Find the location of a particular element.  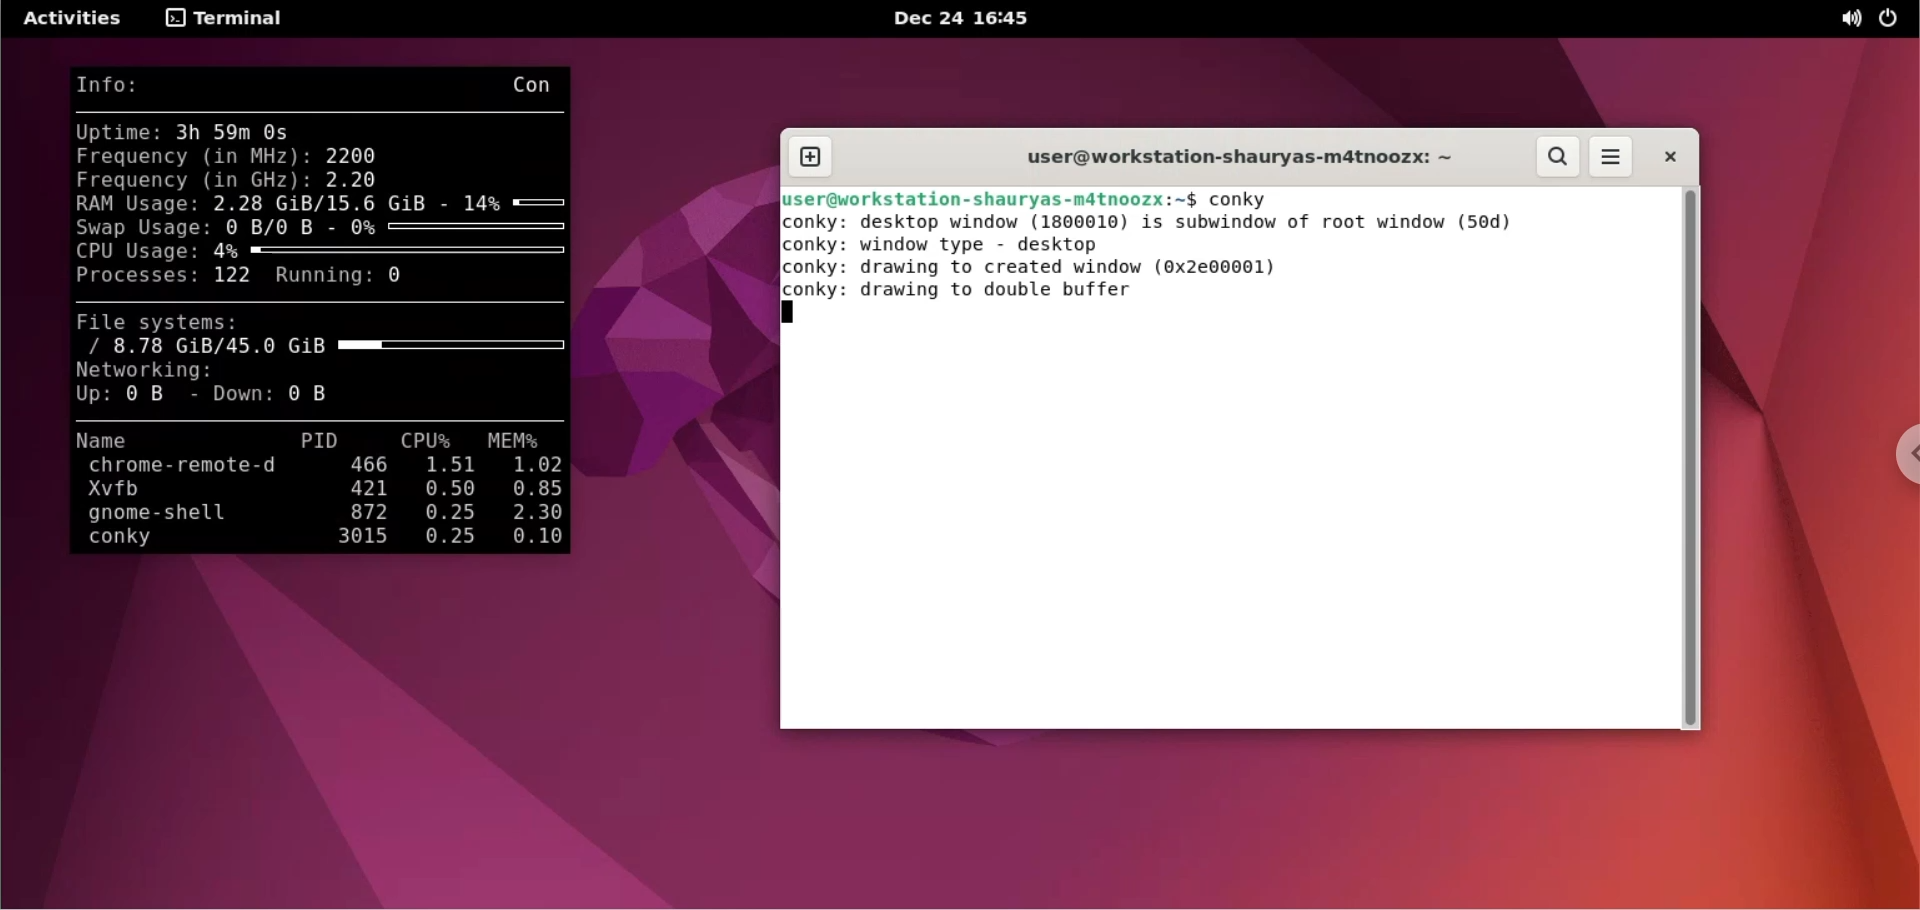

user@workstation-shauyas-m4tnoozx: ~$ is located at coordinates (993, 197).